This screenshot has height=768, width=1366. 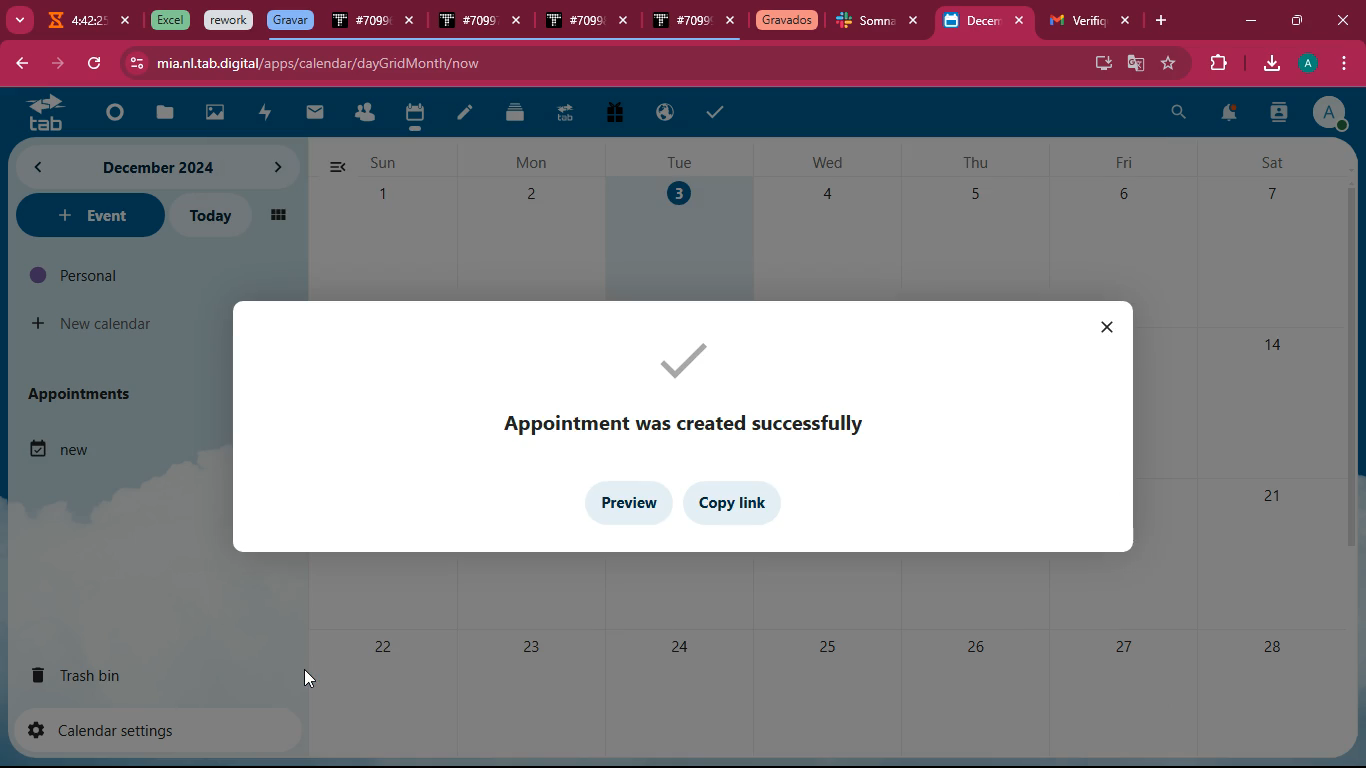 I want to click on files, so click(x=161, y=114).